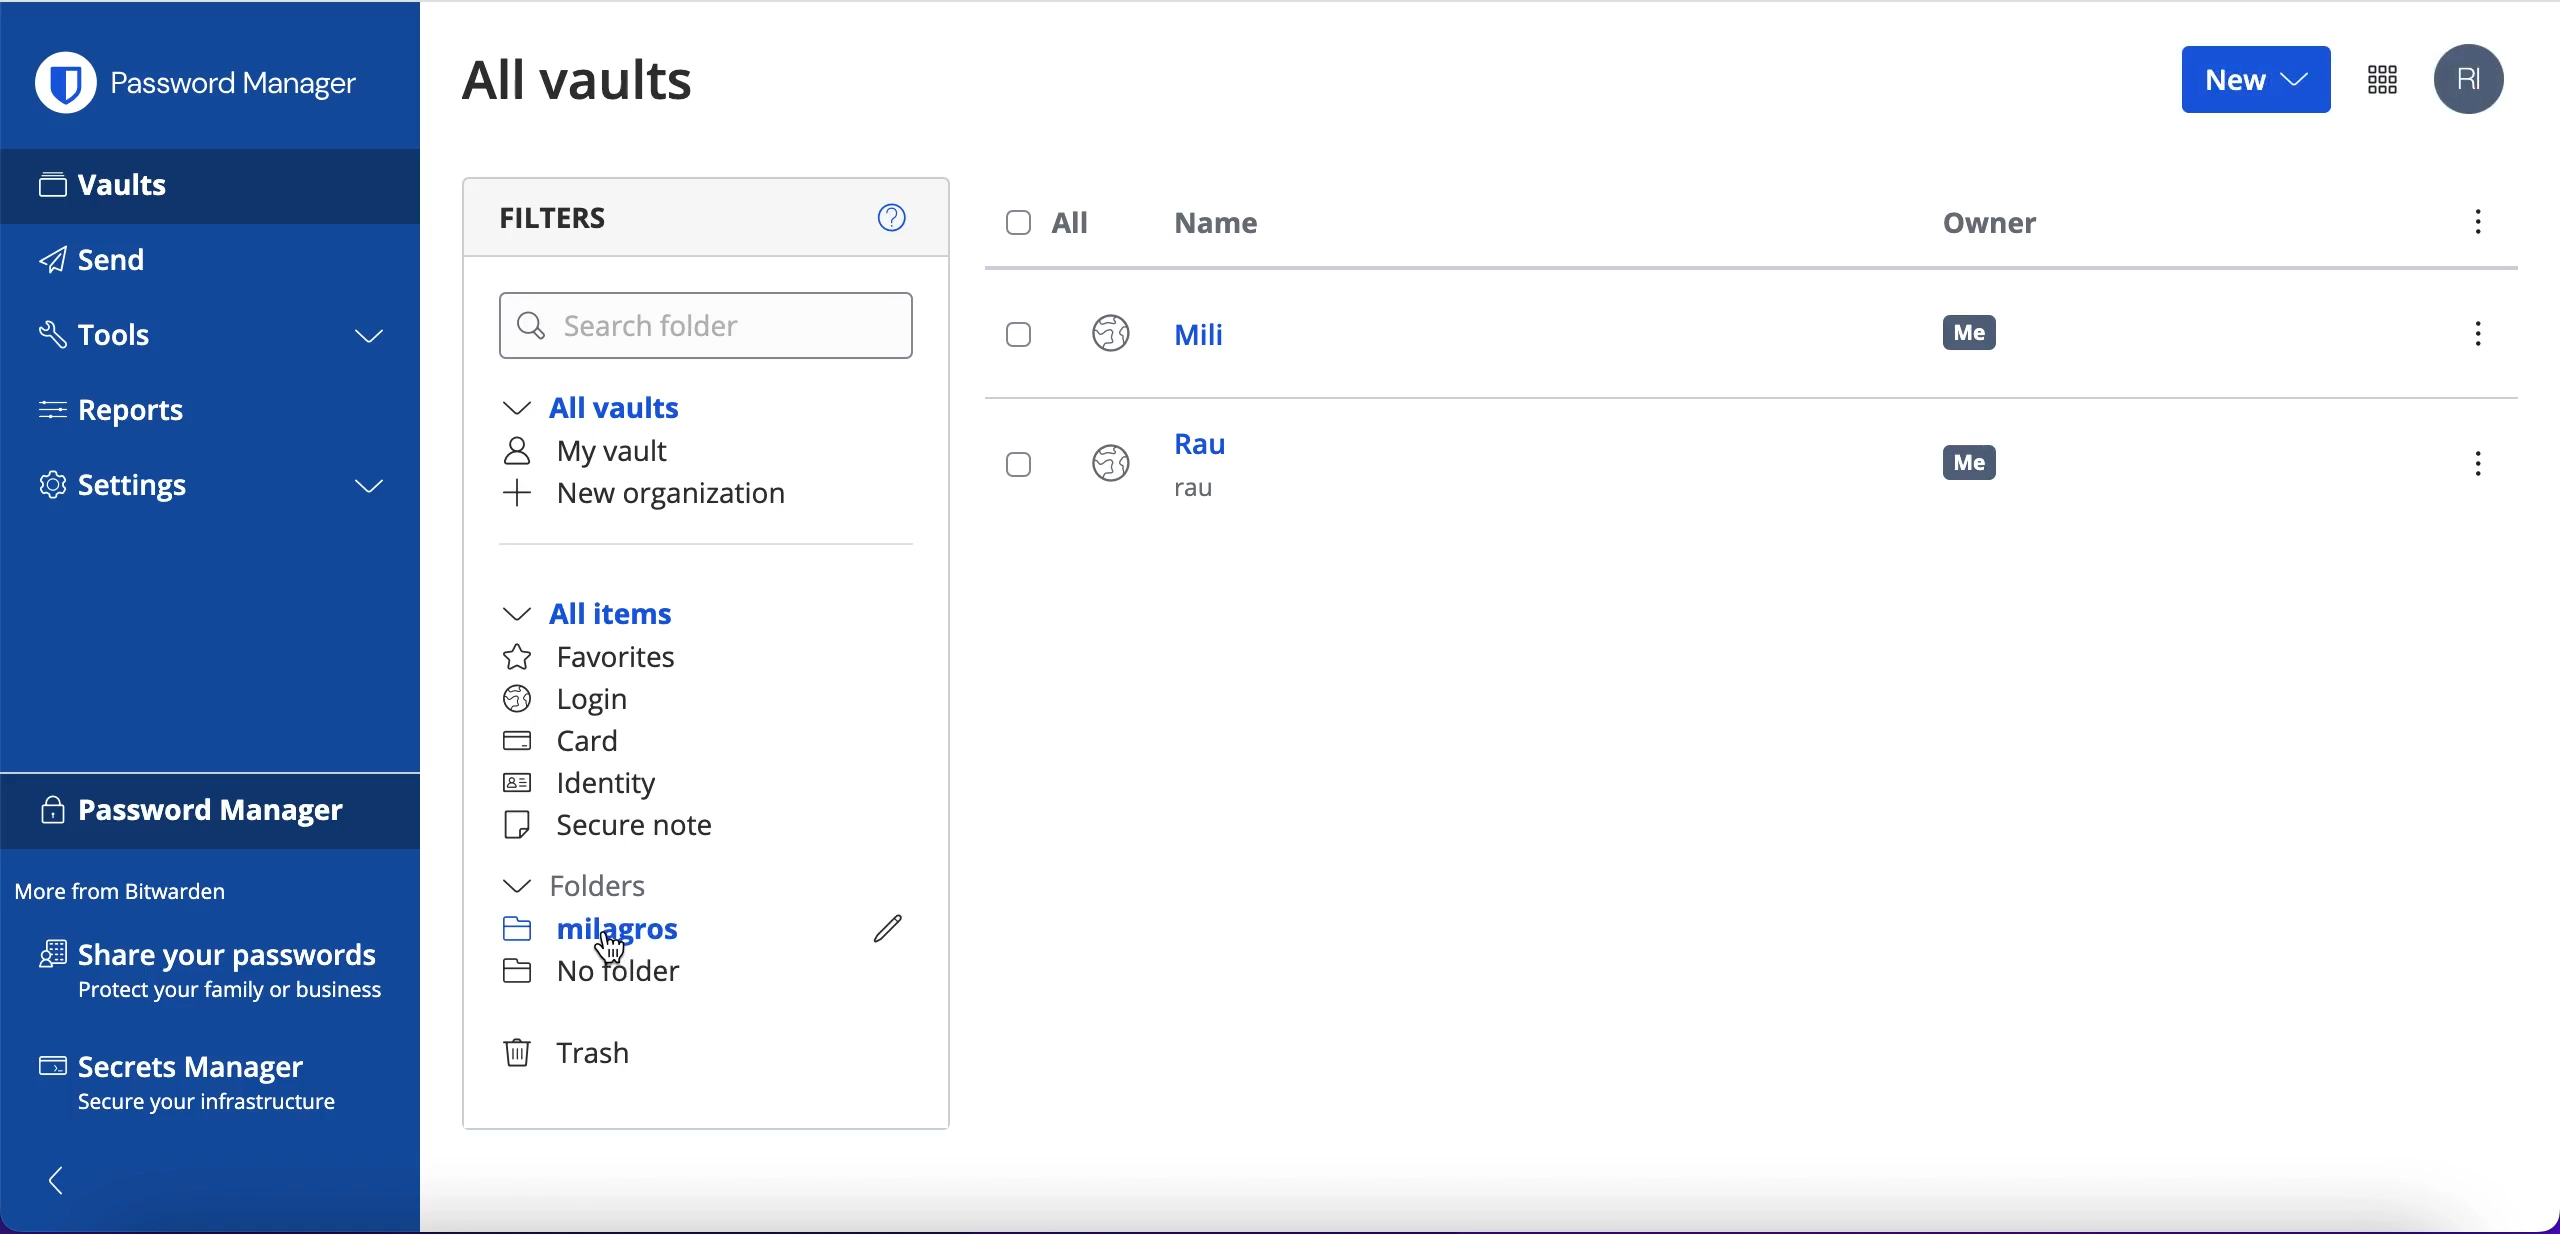 Image resolution: width=2560 pixels, height=1234 pixels. I want to click on menu, so click(2475, 227).